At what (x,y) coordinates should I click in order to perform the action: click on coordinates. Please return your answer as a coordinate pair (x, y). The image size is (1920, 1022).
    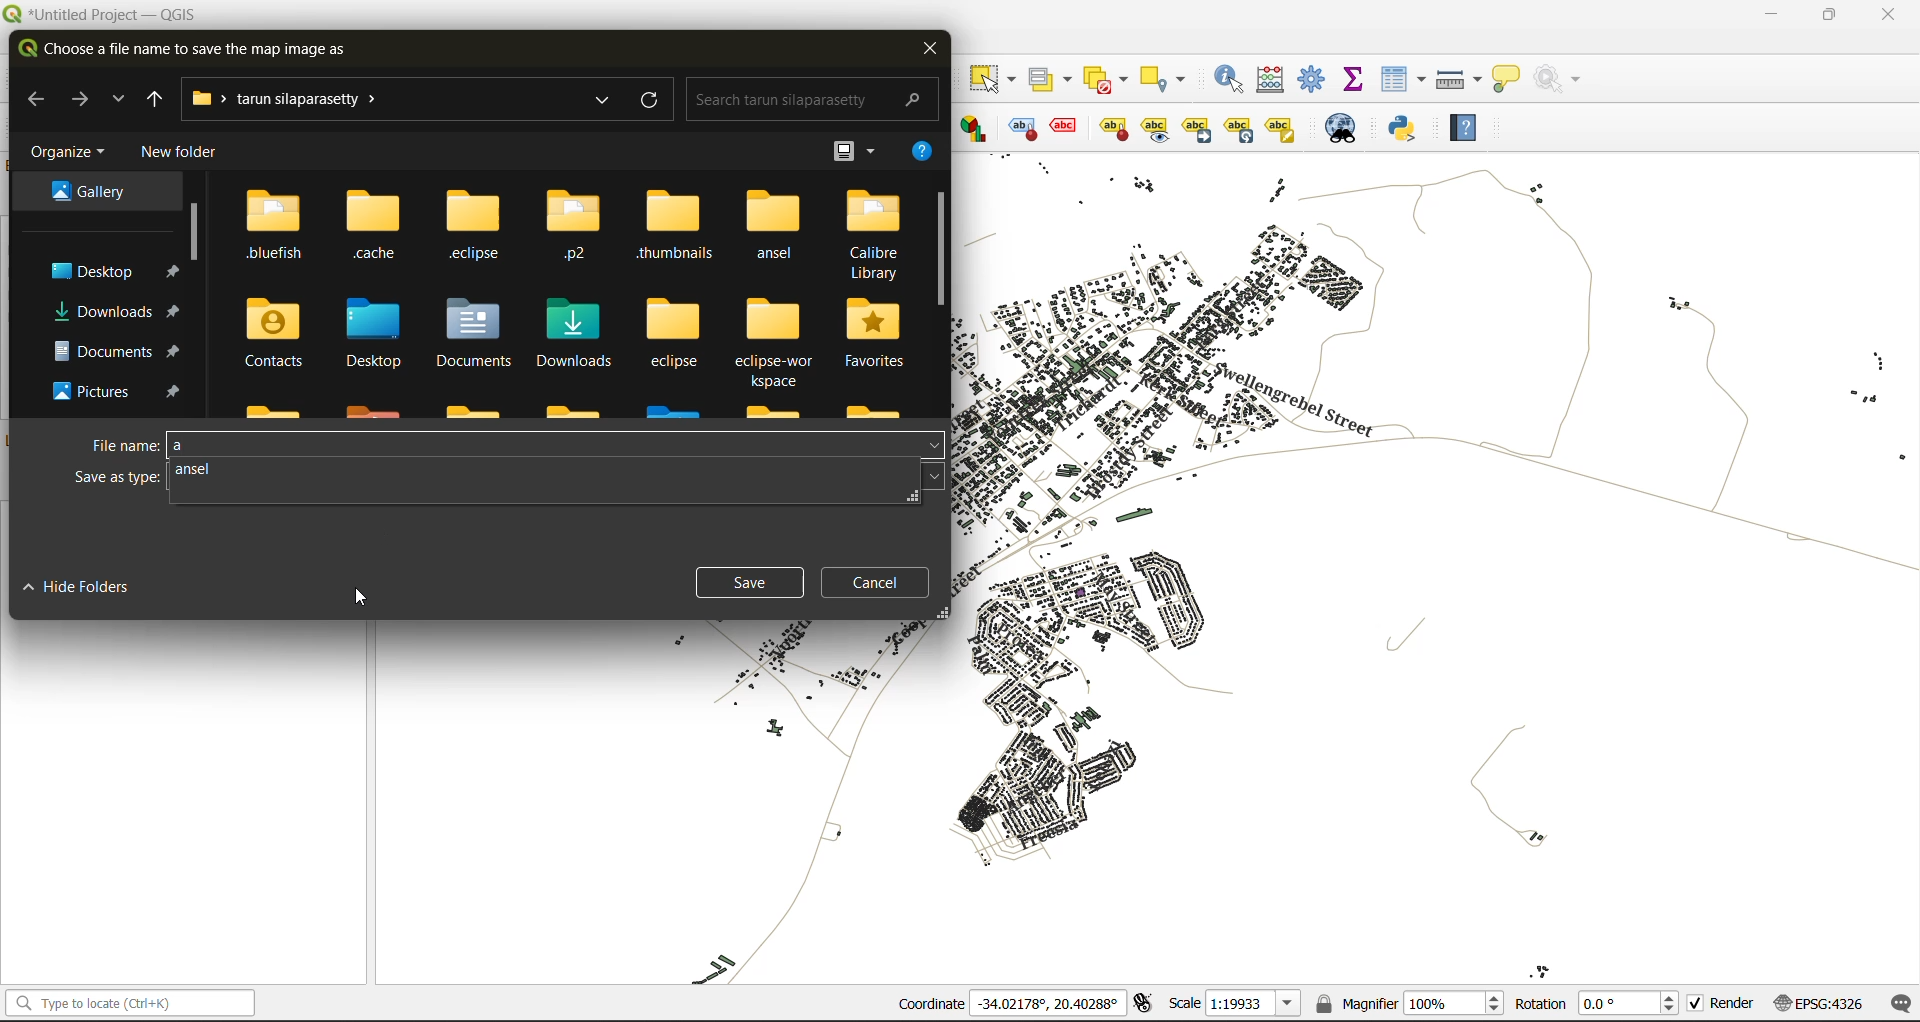
    Looking at the image, I should click on (1009, 1005).